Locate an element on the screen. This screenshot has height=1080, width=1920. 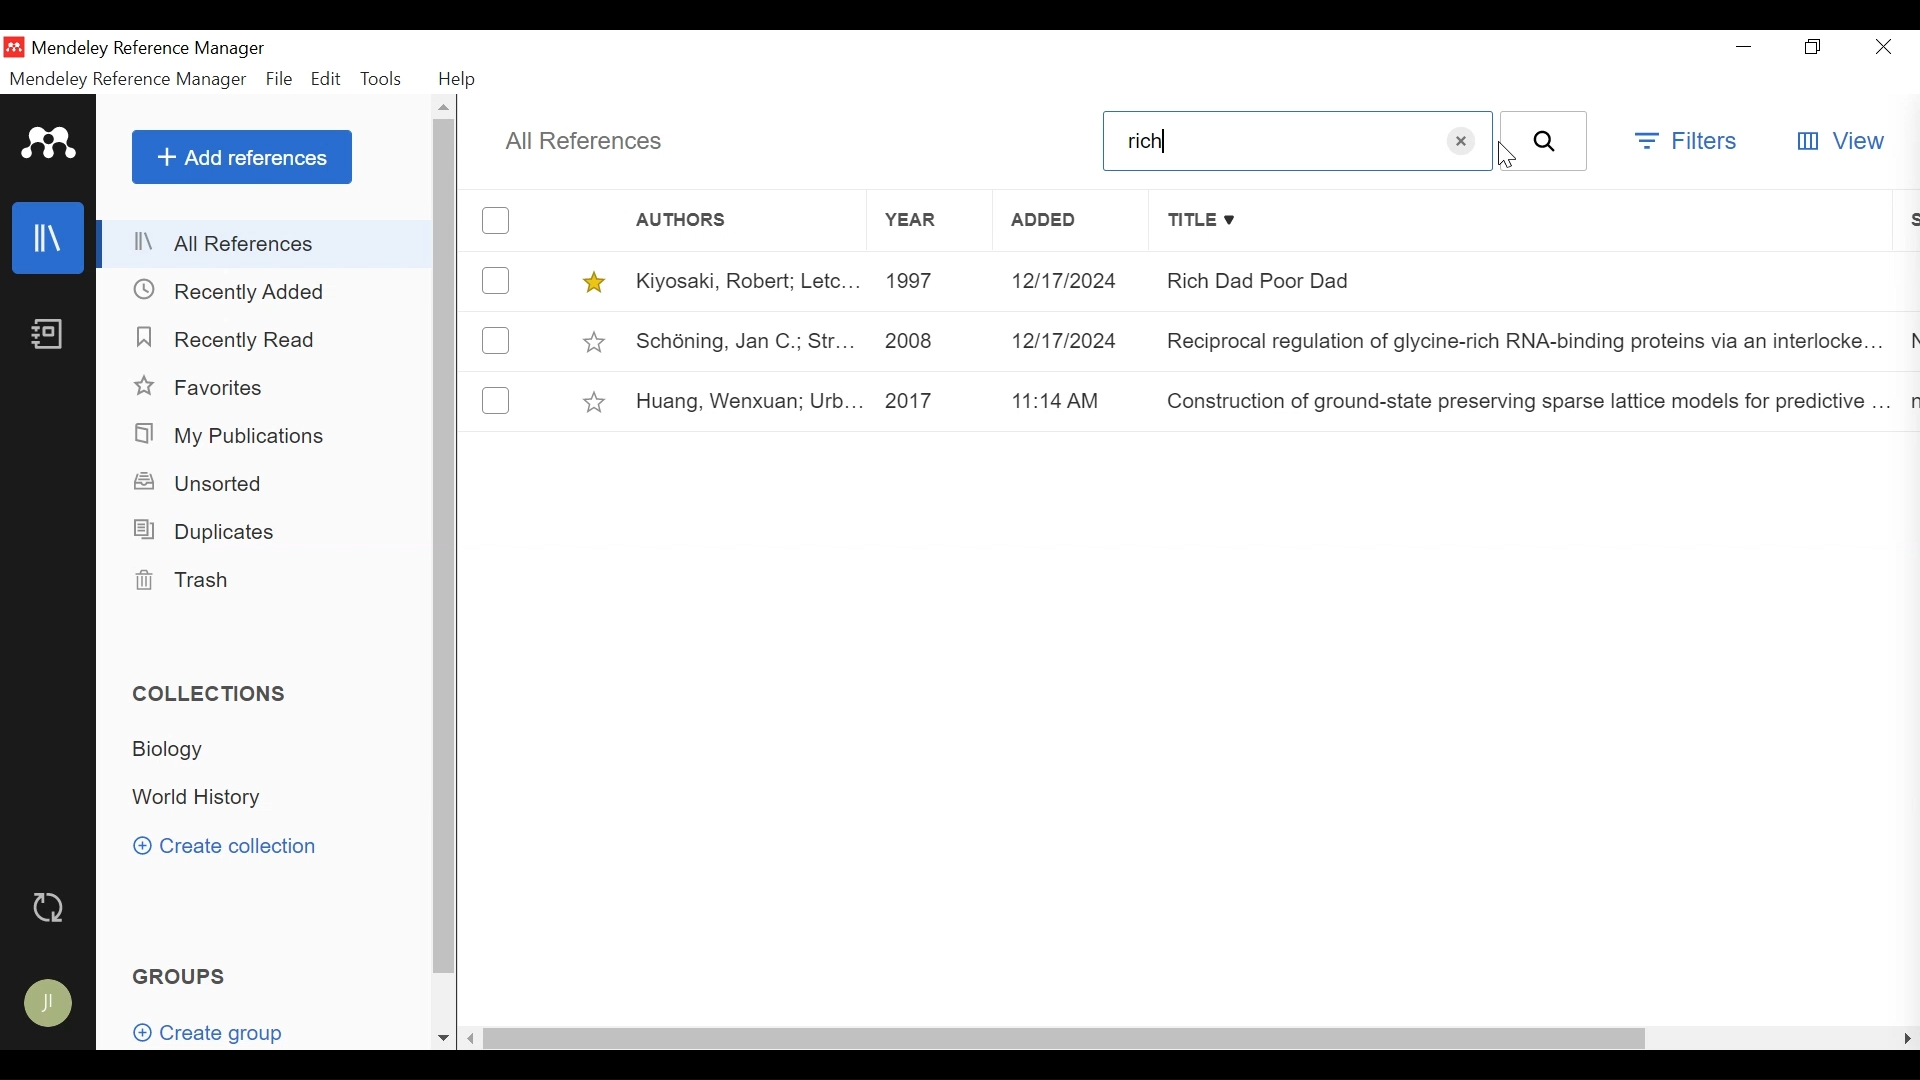
1997 is located at coordinates (925, 281).